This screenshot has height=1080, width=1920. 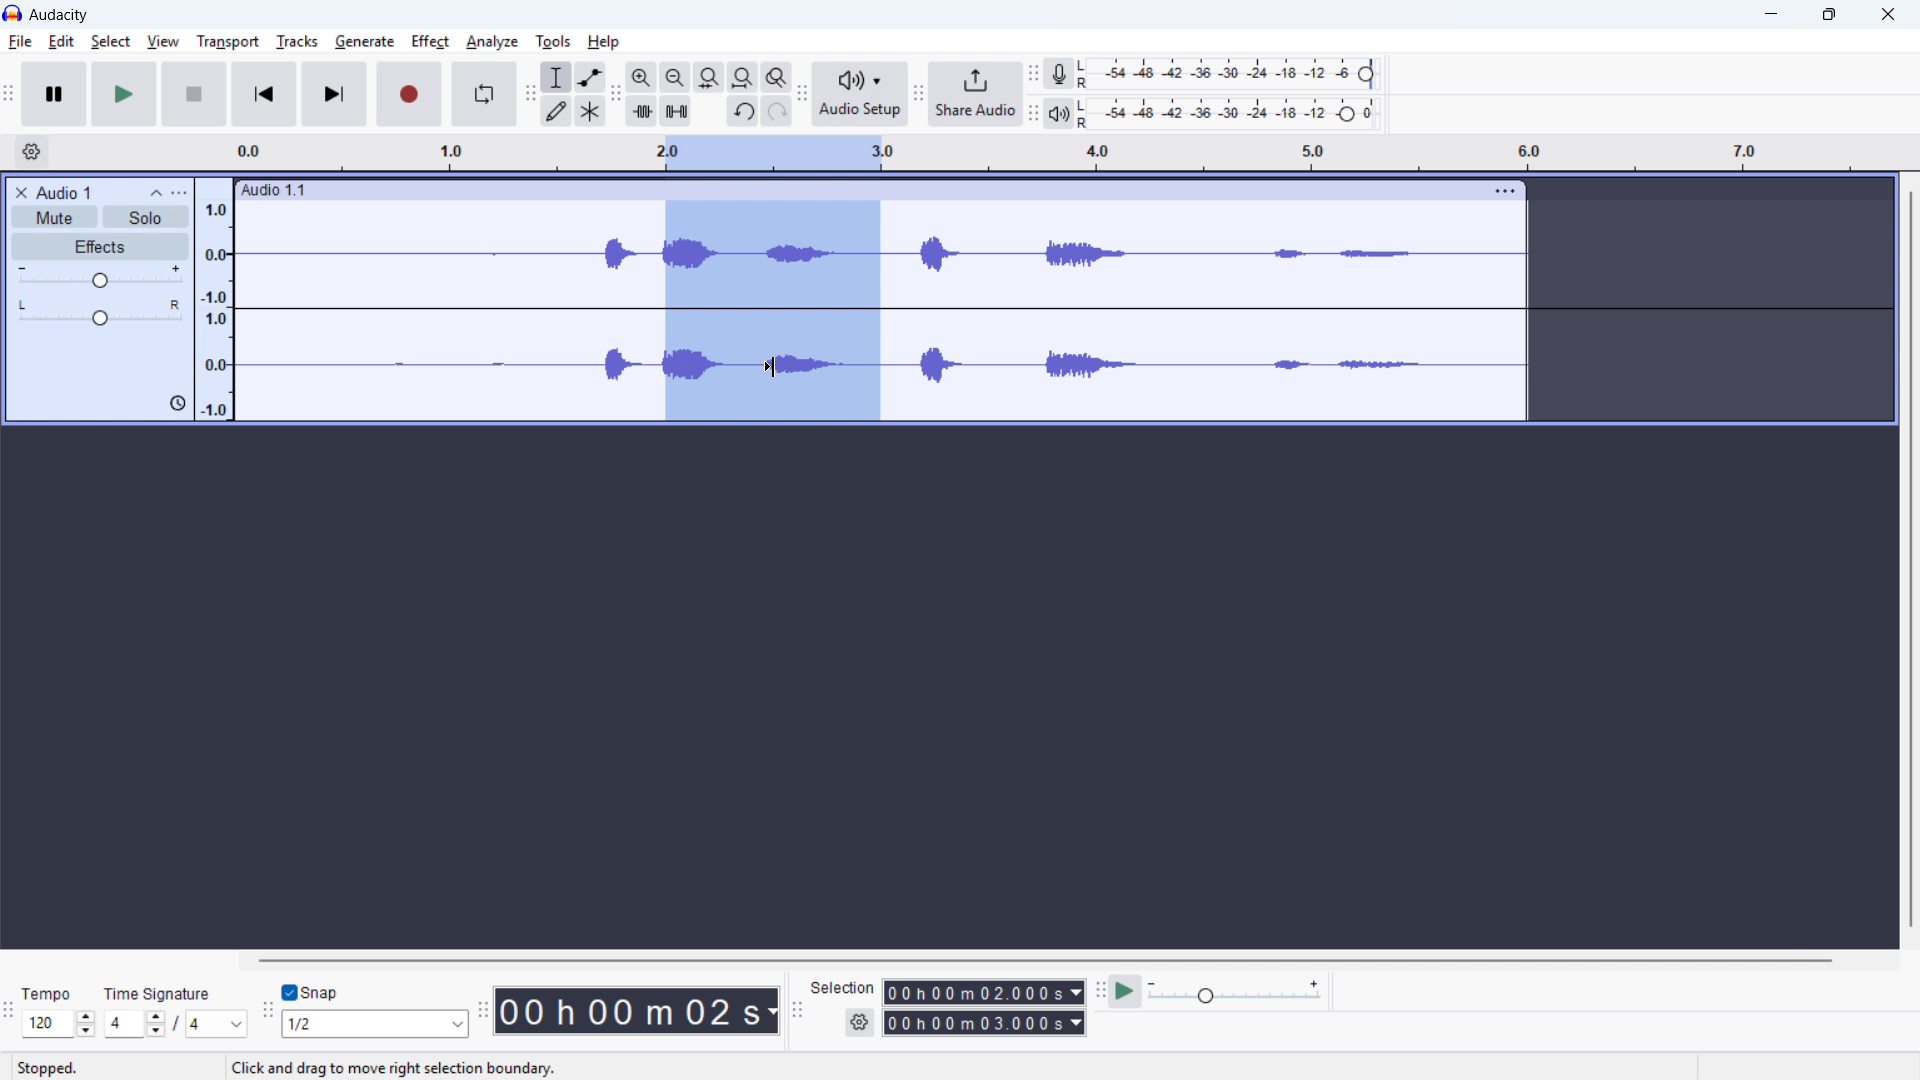 I want to click on Envelope tool, so click(x=589, y=77).